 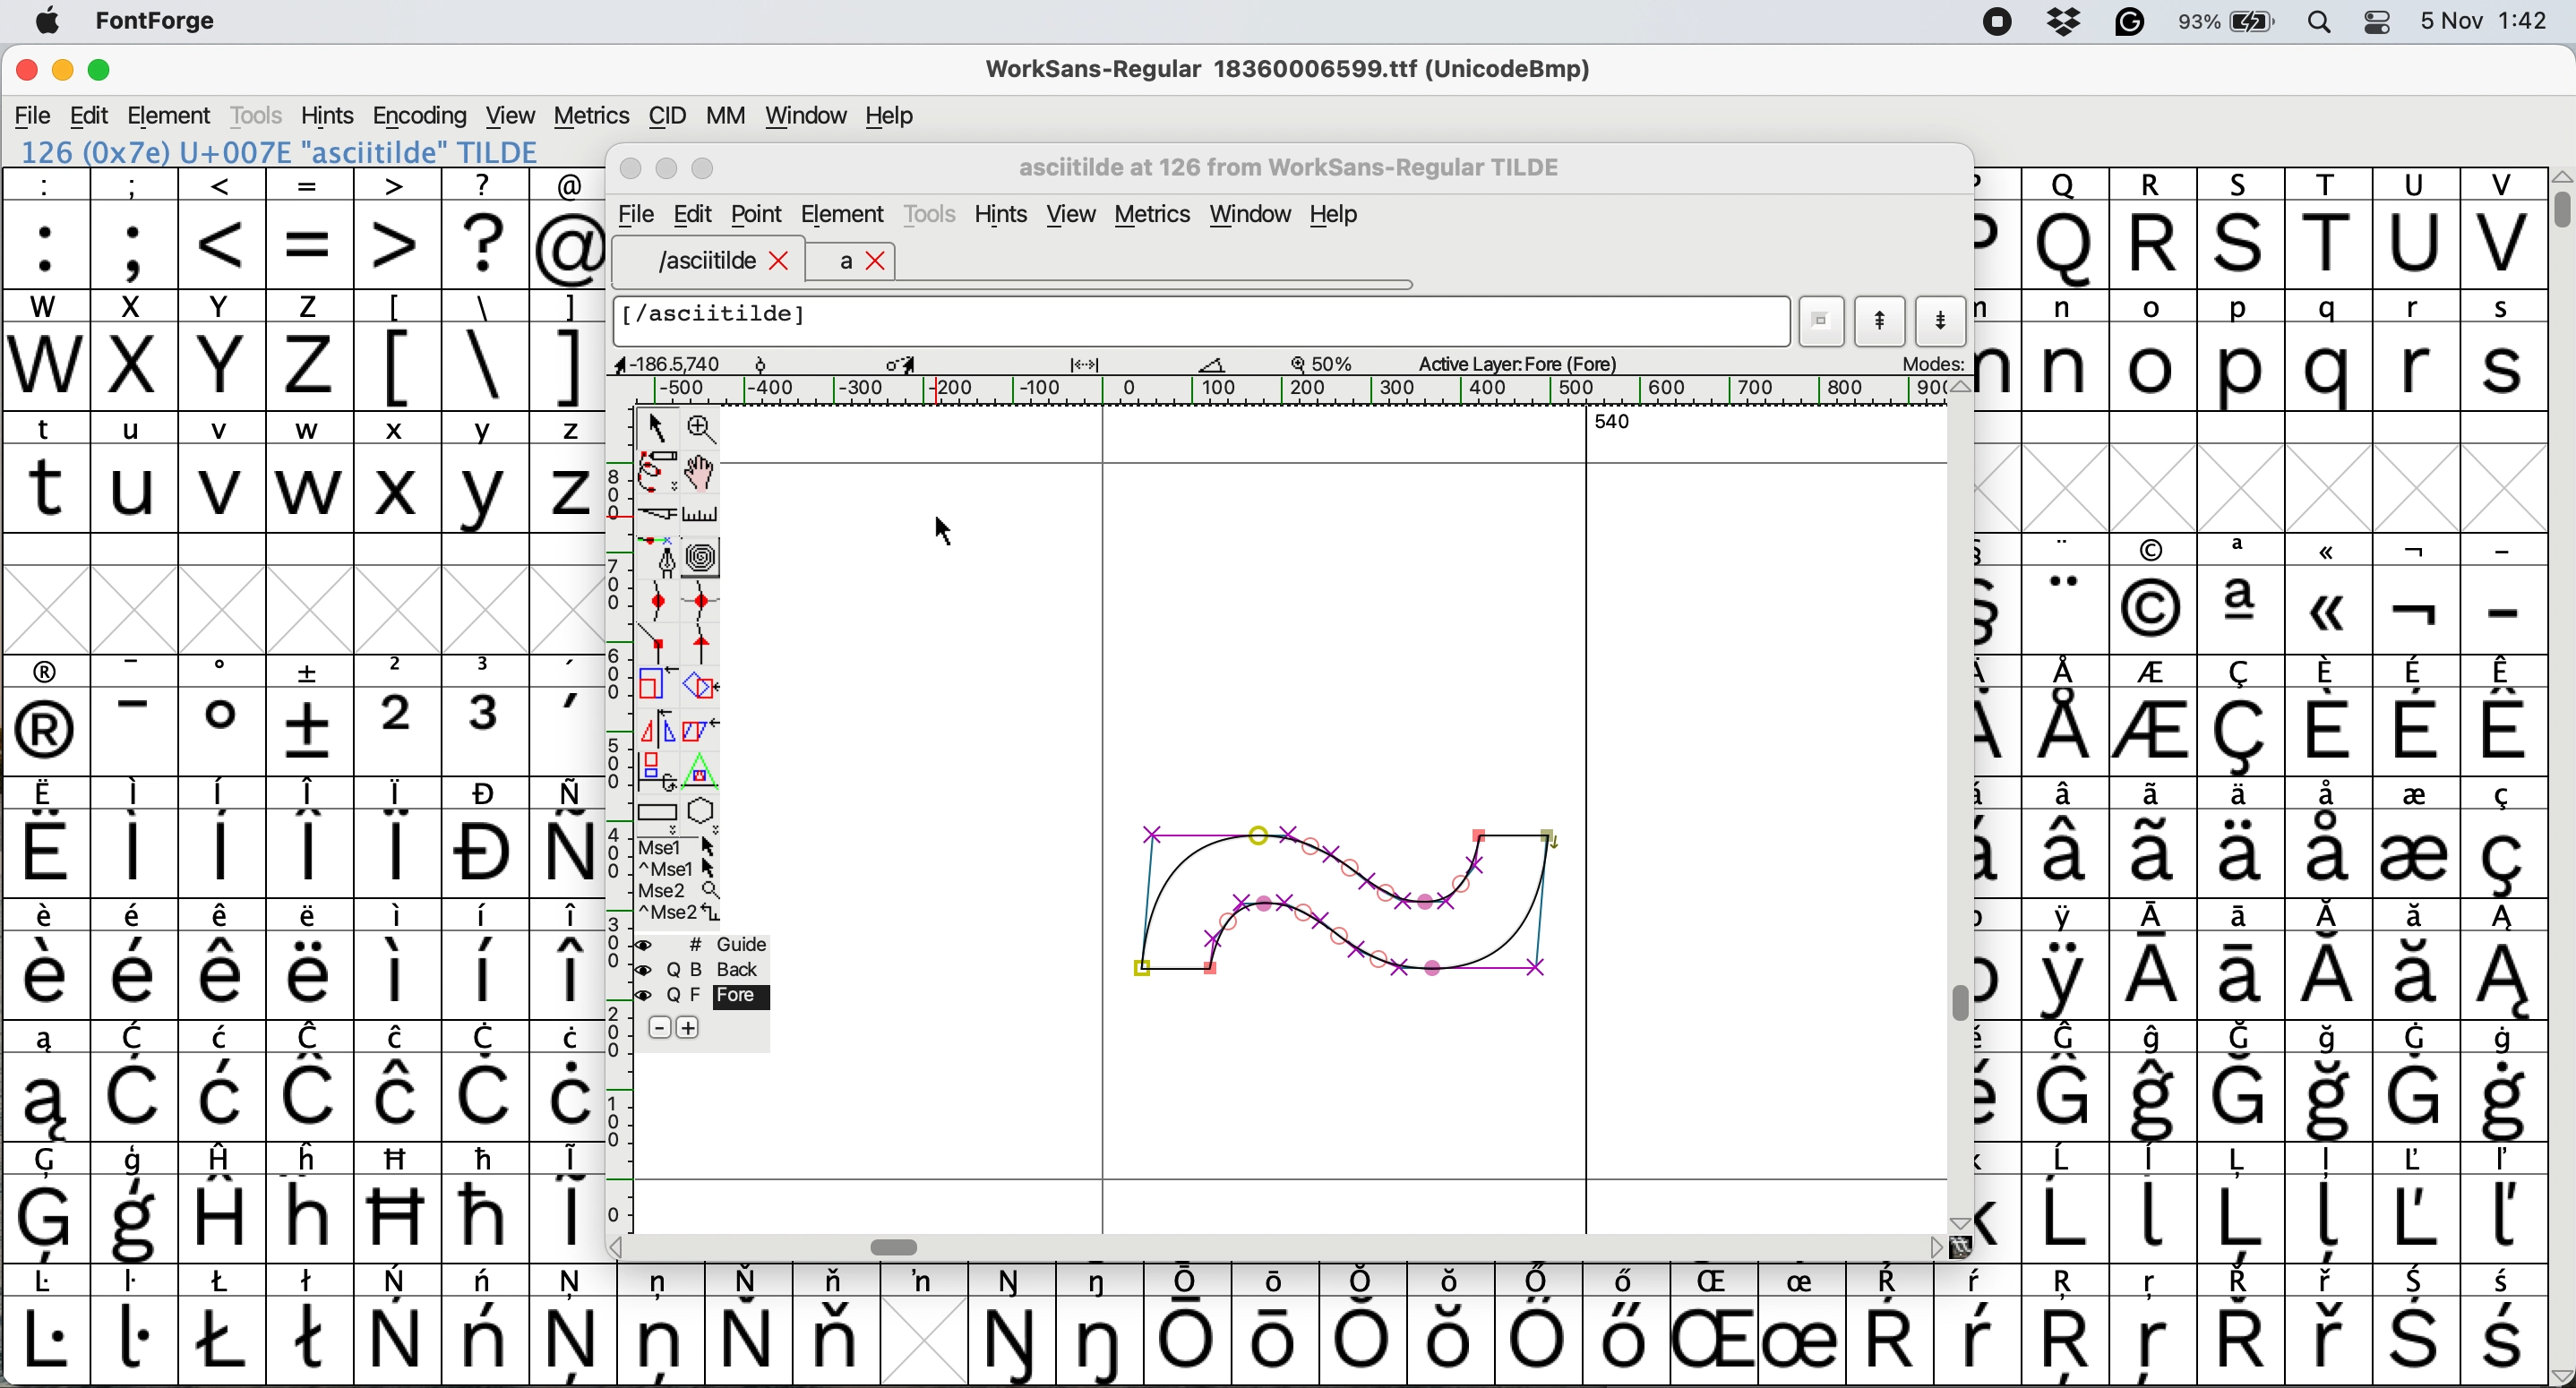 I want to click on symbol, so click(x=2245, y=717).